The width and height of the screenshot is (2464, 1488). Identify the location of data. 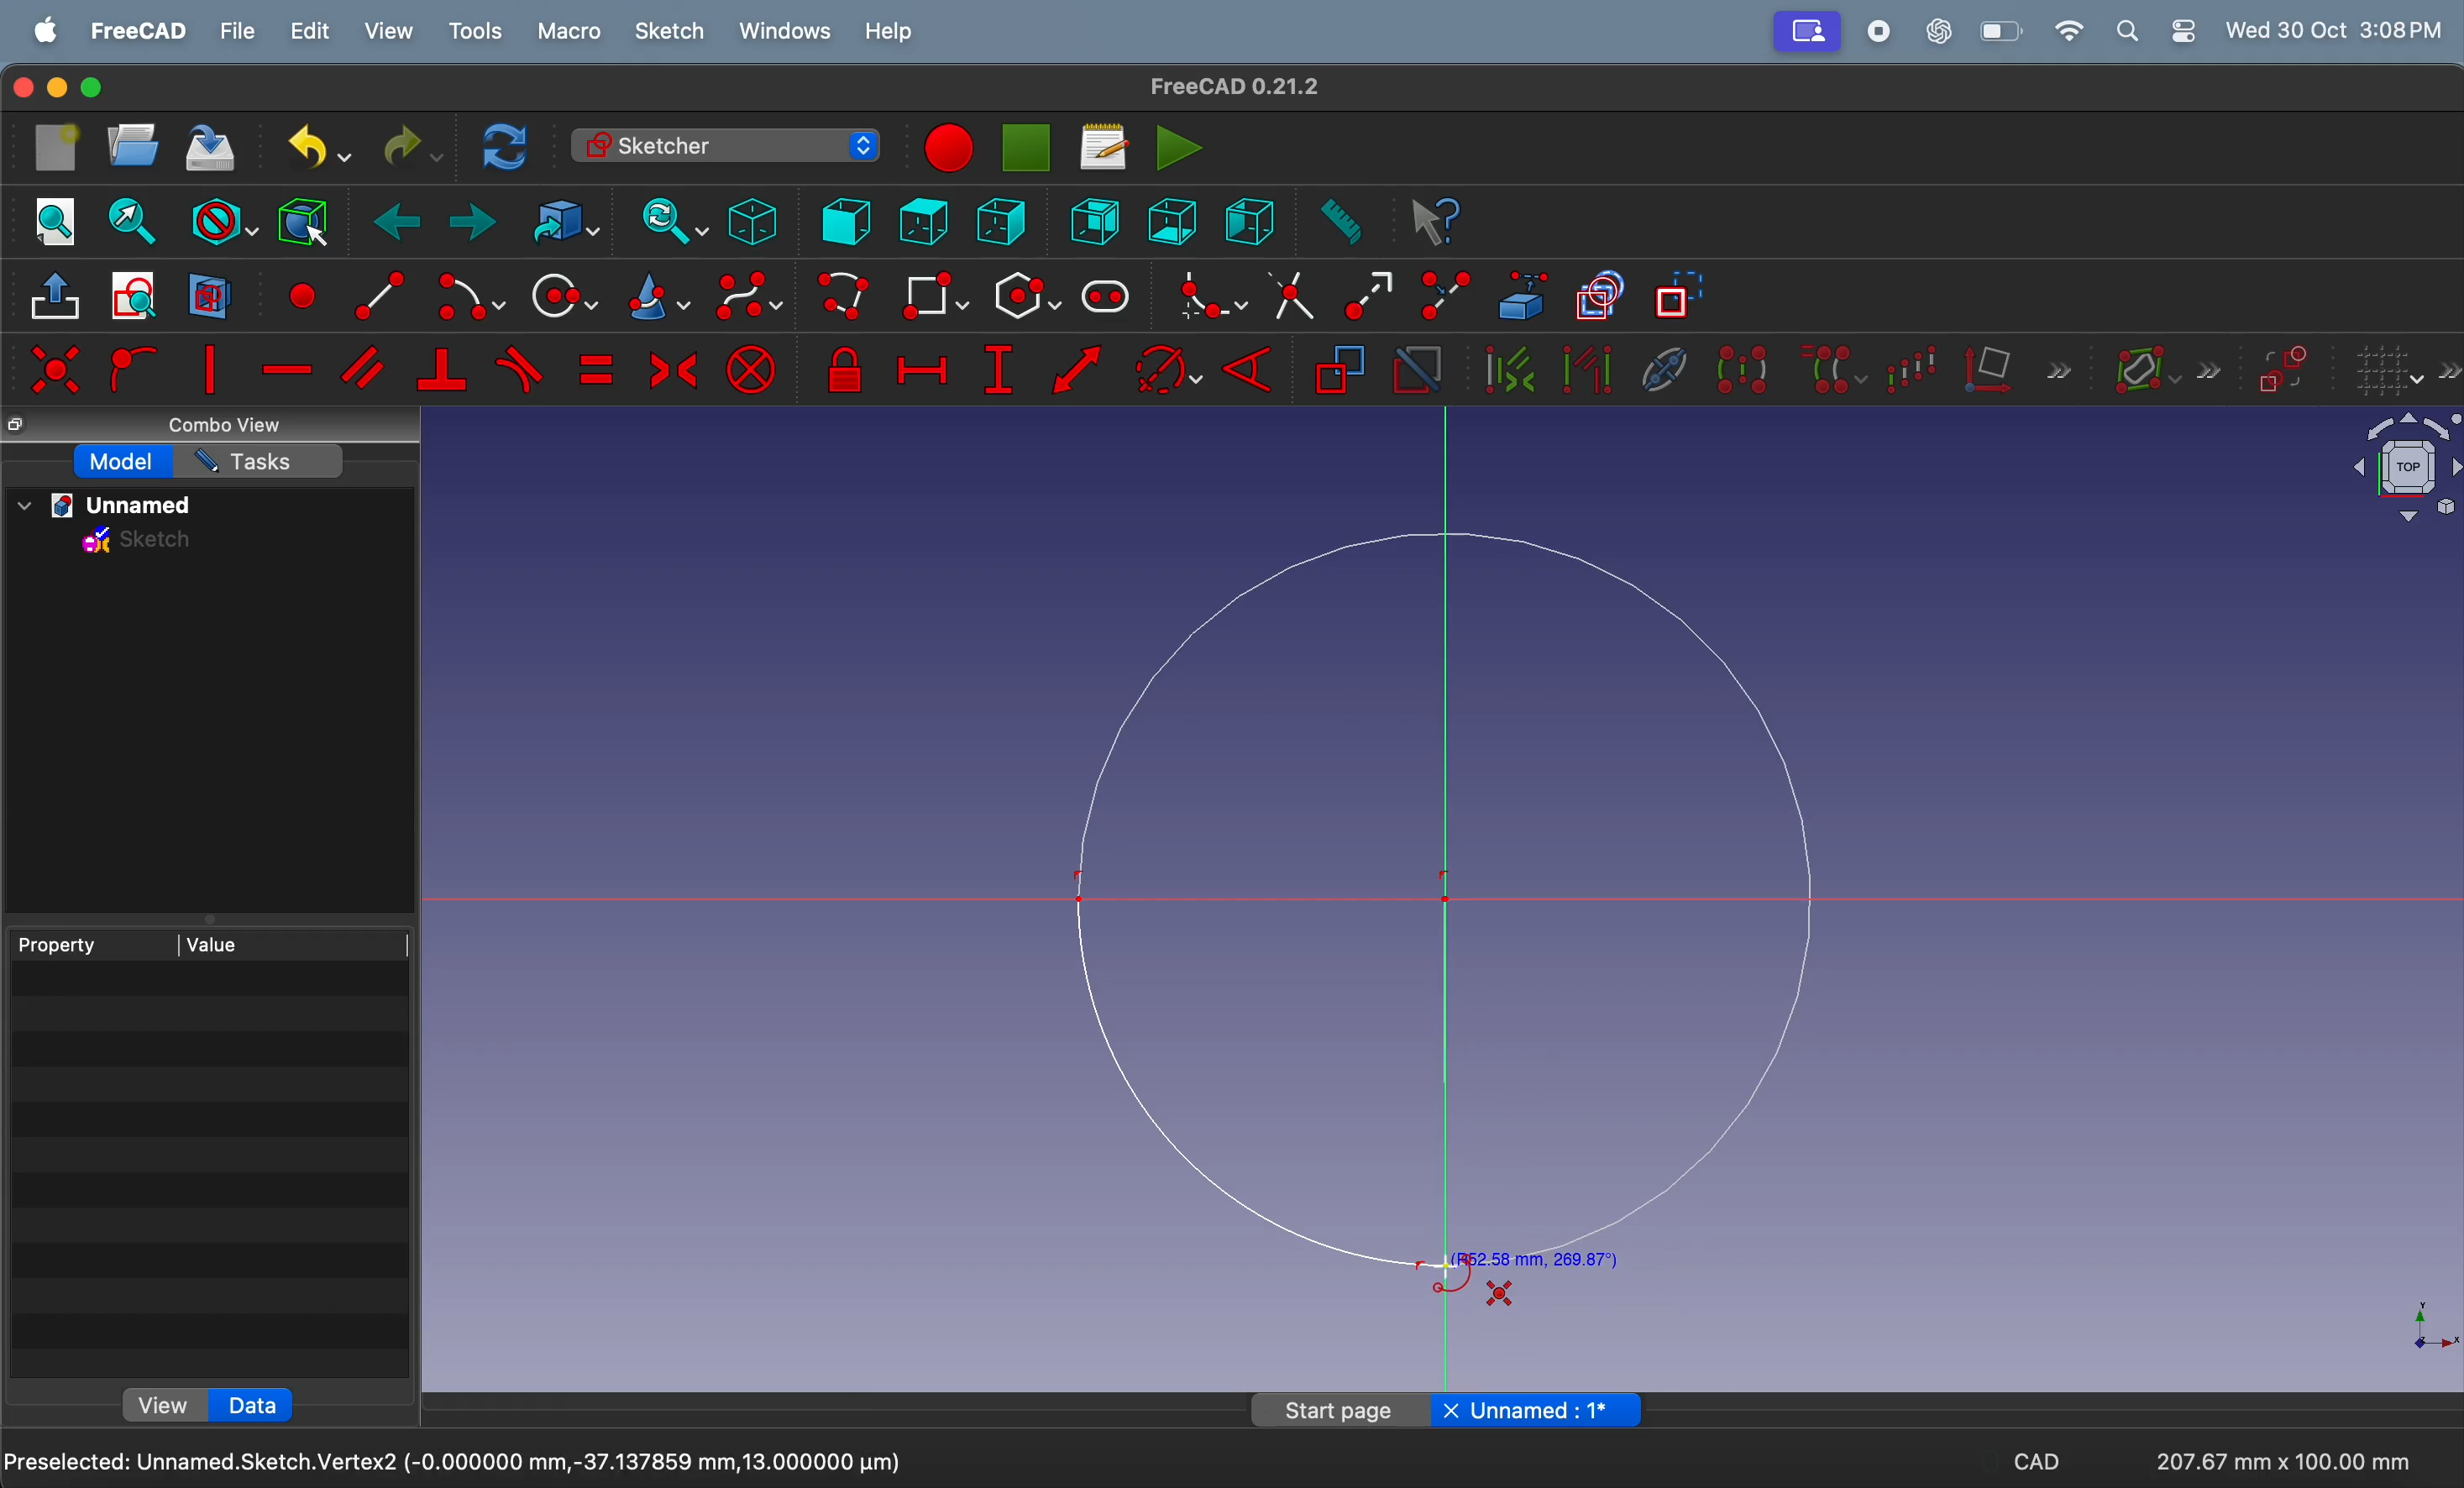
(252, 1405).